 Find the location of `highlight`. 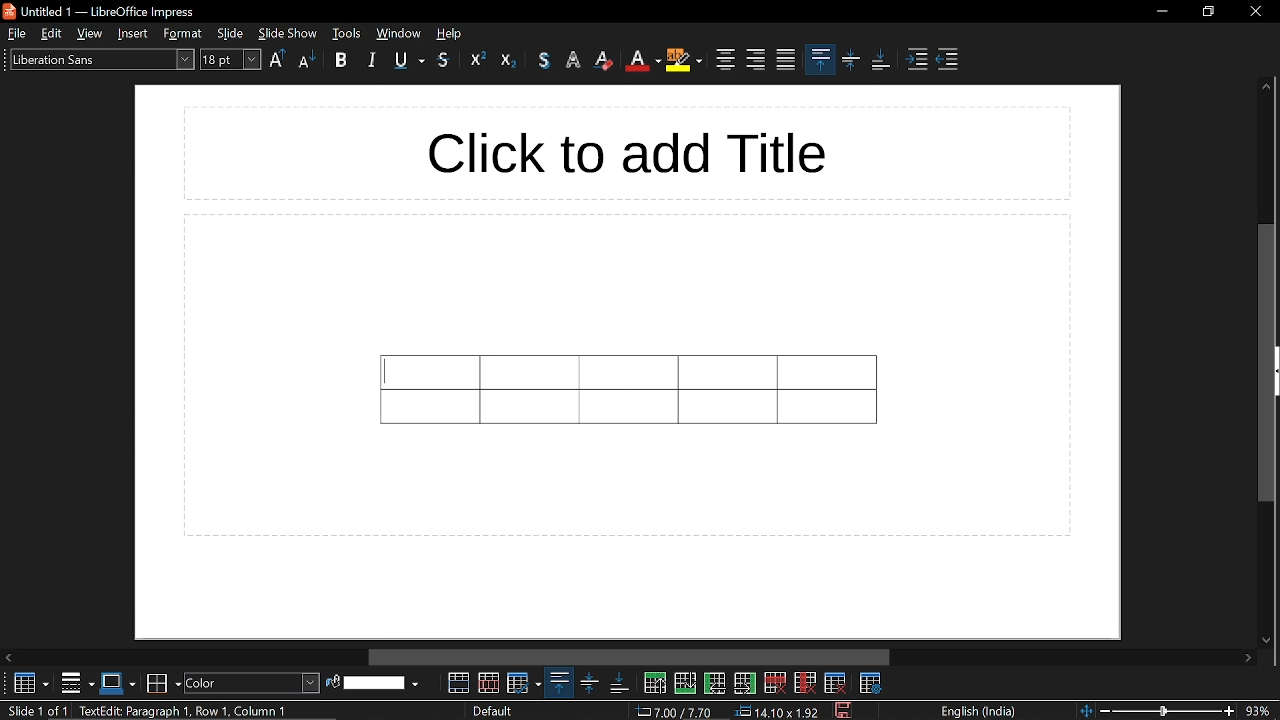

highlight is located at coordinates (685, 60).